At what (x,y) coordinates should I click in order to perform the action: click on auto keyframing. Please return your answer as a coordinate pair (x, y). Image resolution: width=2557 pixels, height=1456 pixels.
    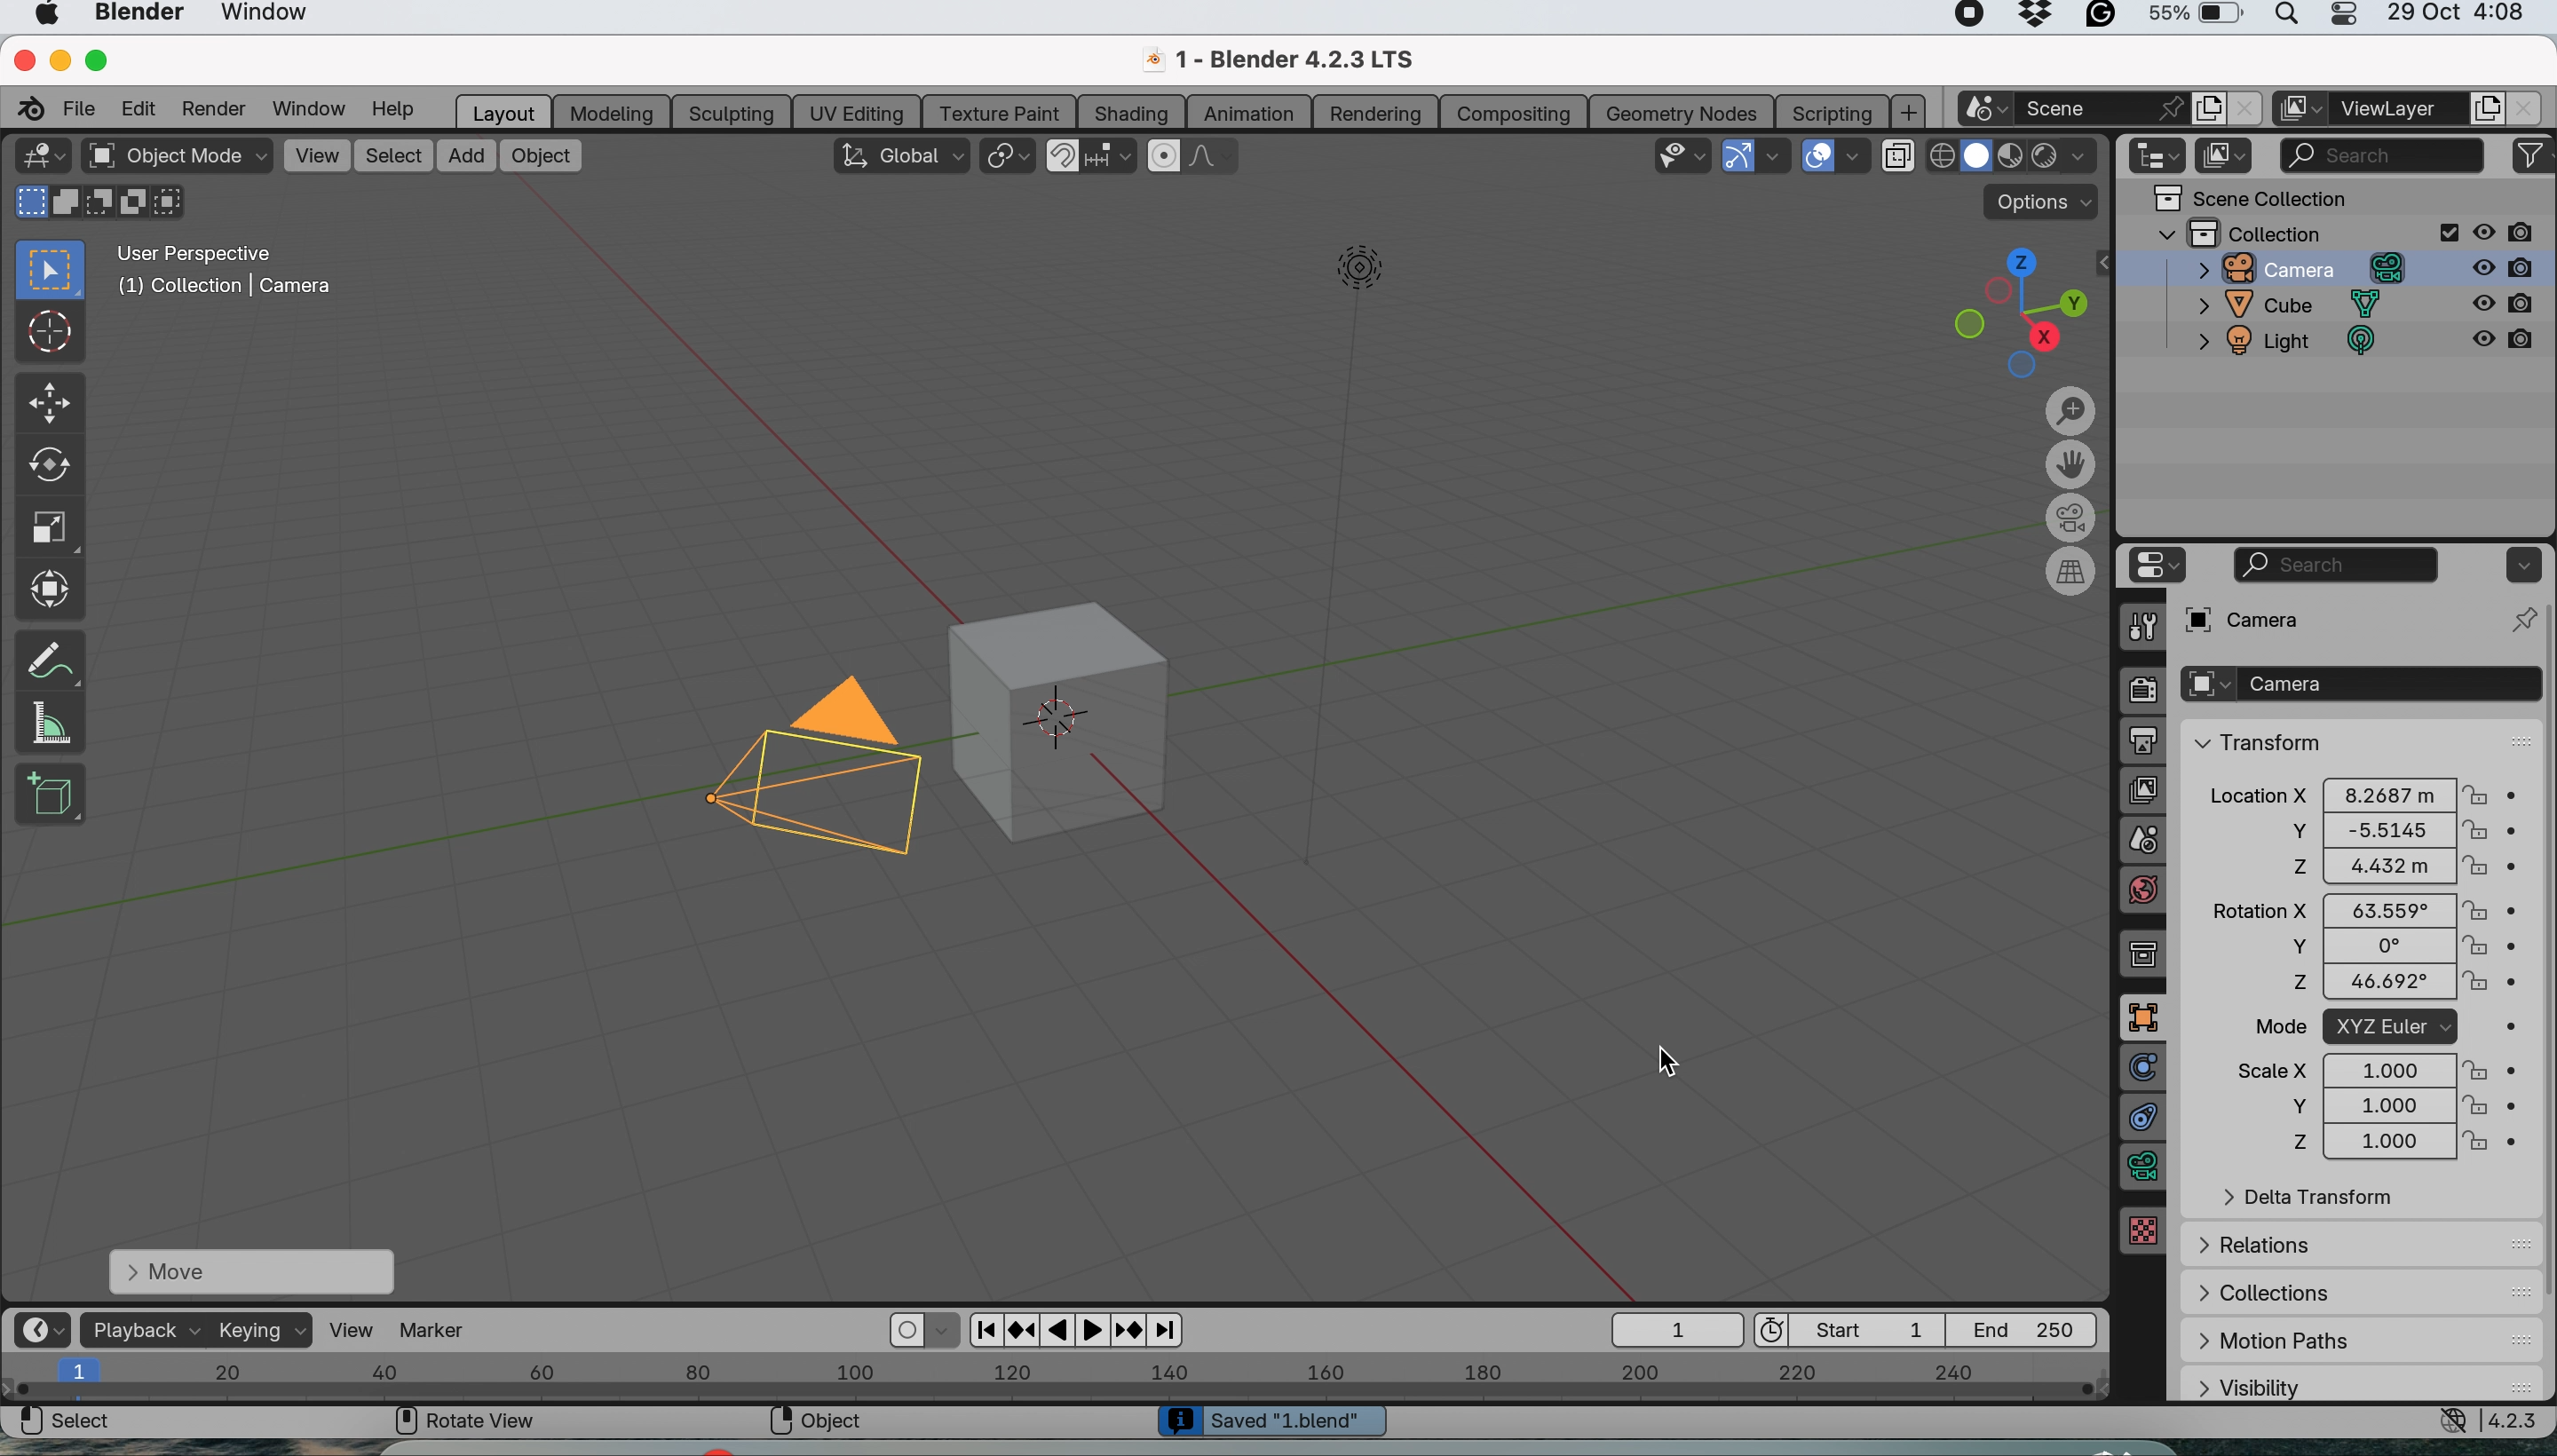
    Looking at the image, I should click on (946, 1331).